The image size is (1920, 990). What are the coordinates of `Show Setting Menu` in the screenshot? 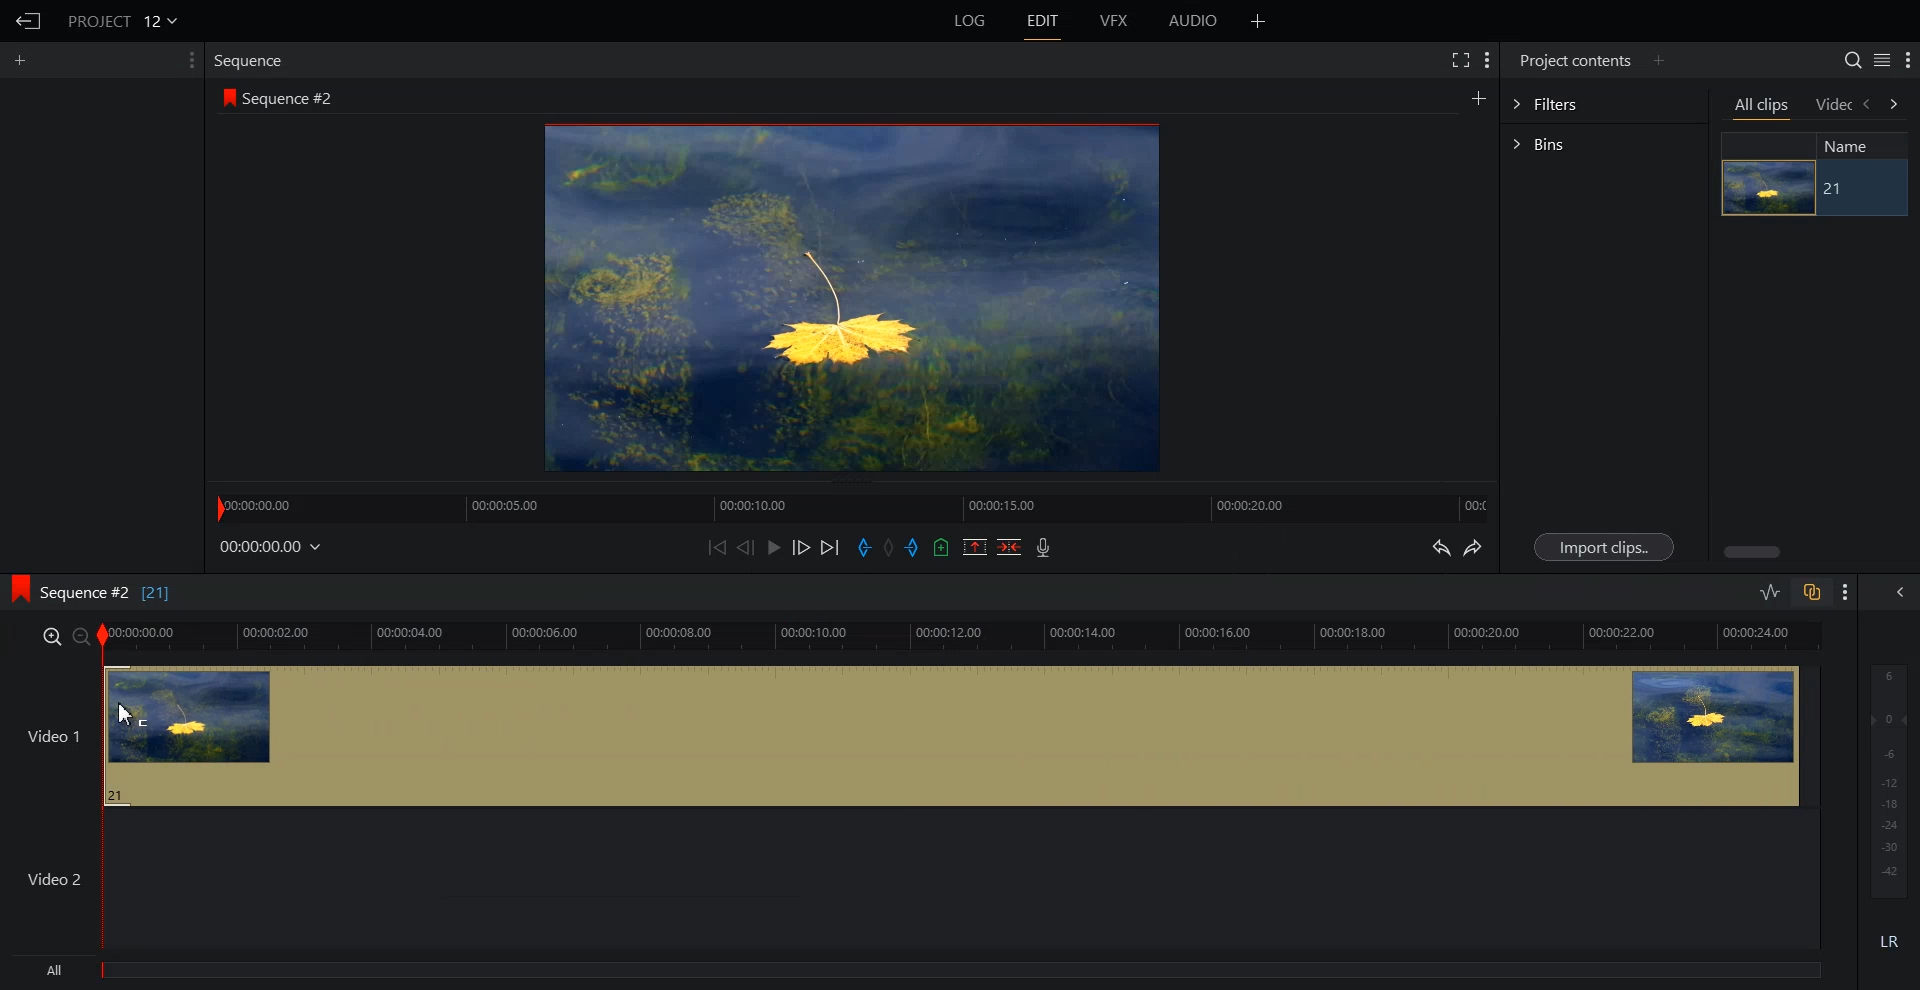 It's located at (185, 61).